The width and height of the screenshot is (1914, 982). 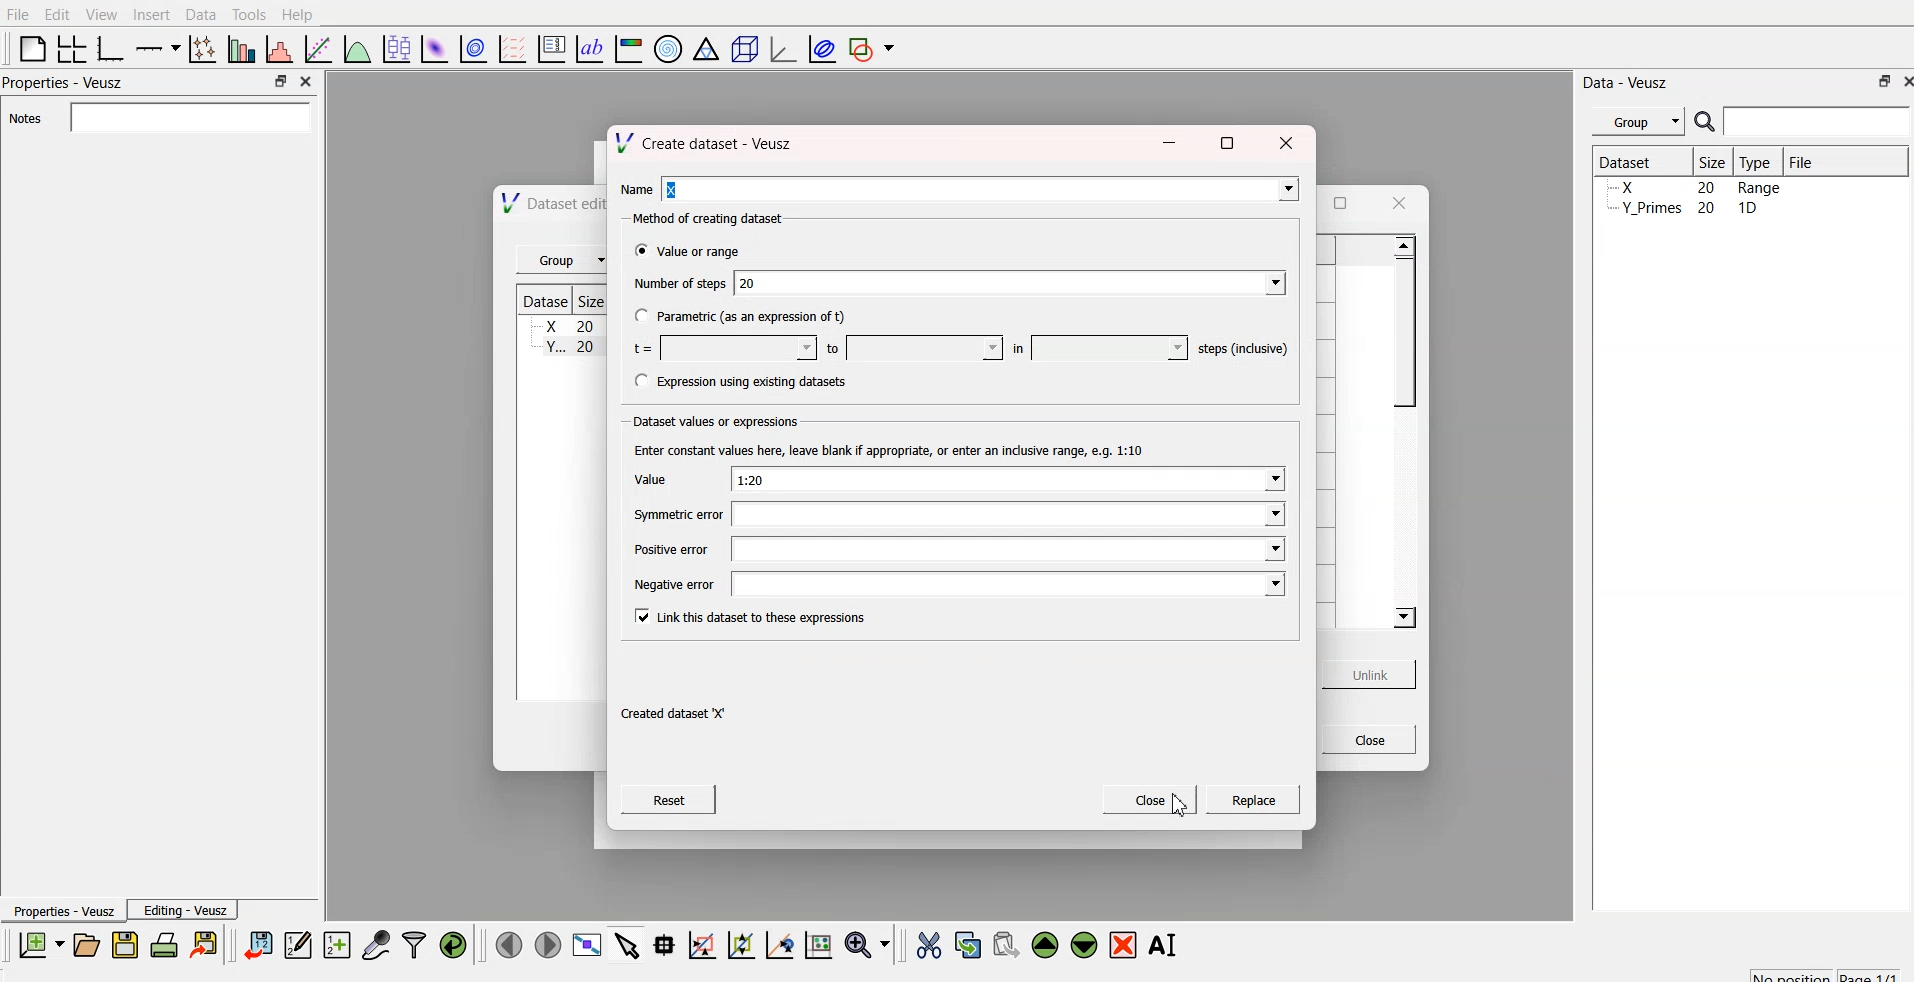 What do you see at coordinates (38, 945) in the screenshot?
I see `new document` at bounding box center [38, 945].